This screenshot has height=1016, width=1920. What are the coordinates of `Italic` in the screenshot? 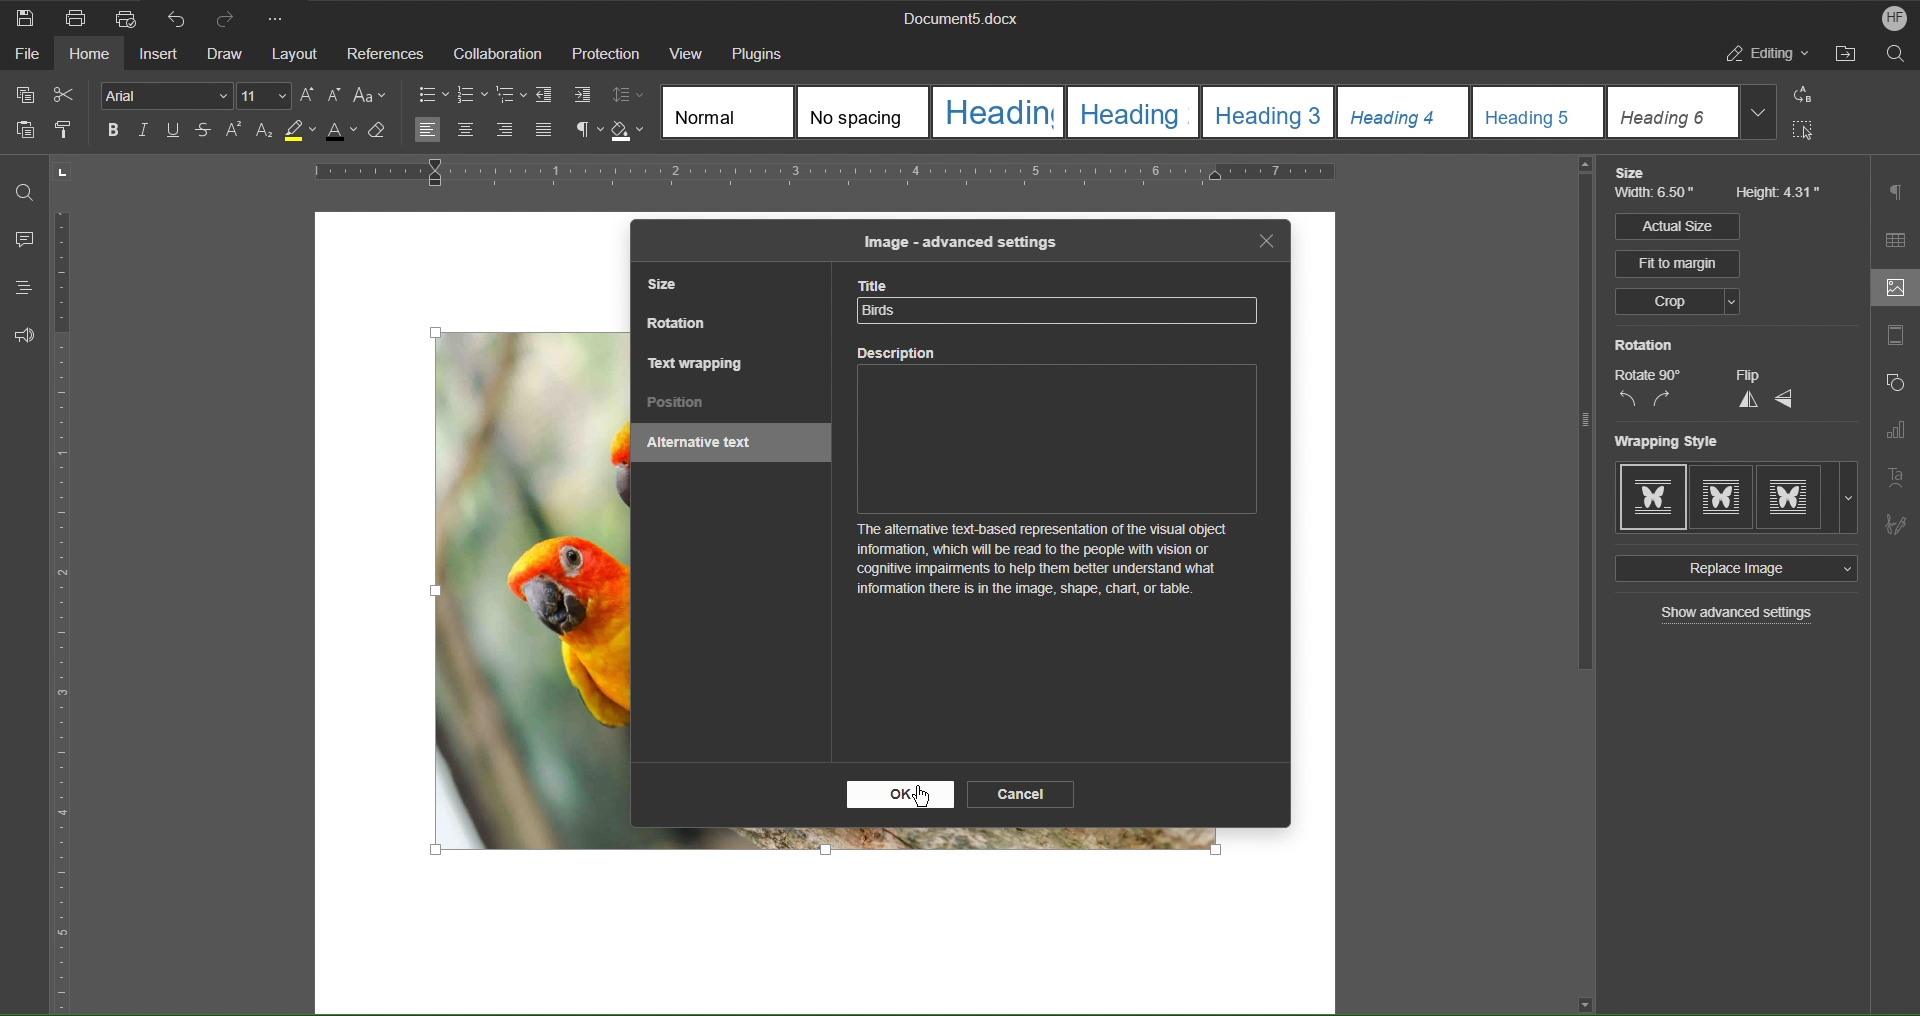 It's located at (143, 131).